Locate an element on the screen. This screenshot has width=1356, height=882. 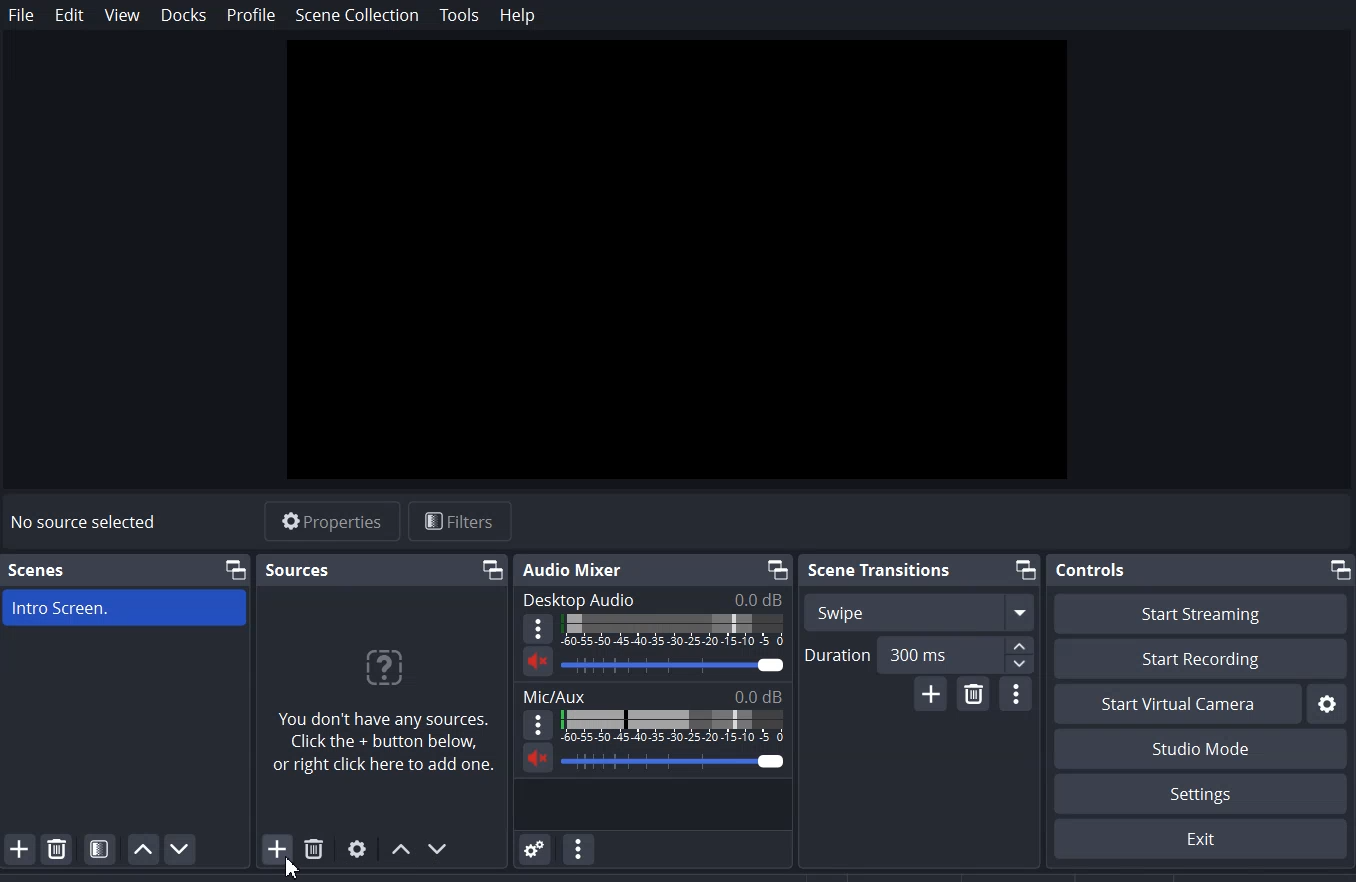
Add Scene is located at coordinates (19, 848).